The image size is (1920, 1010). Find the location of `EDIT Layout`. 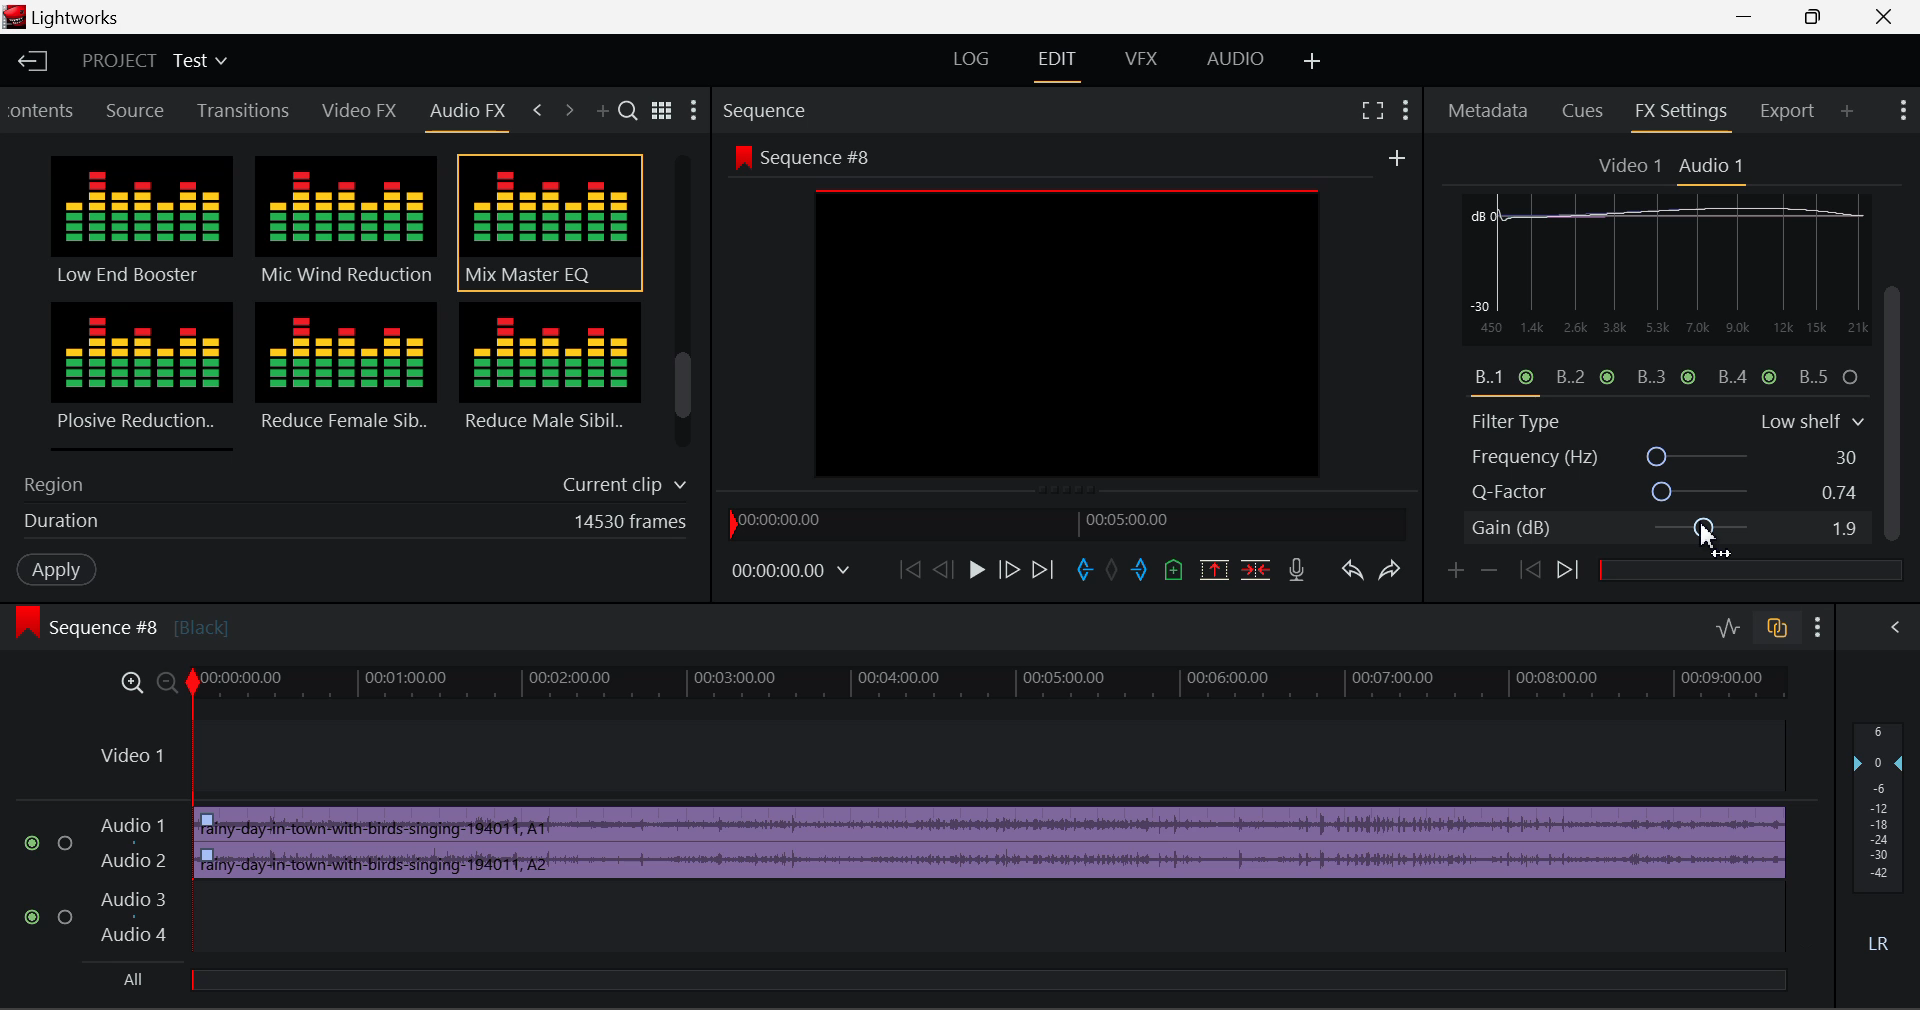

EDIT Layout is located at coordinates (1064, 65).